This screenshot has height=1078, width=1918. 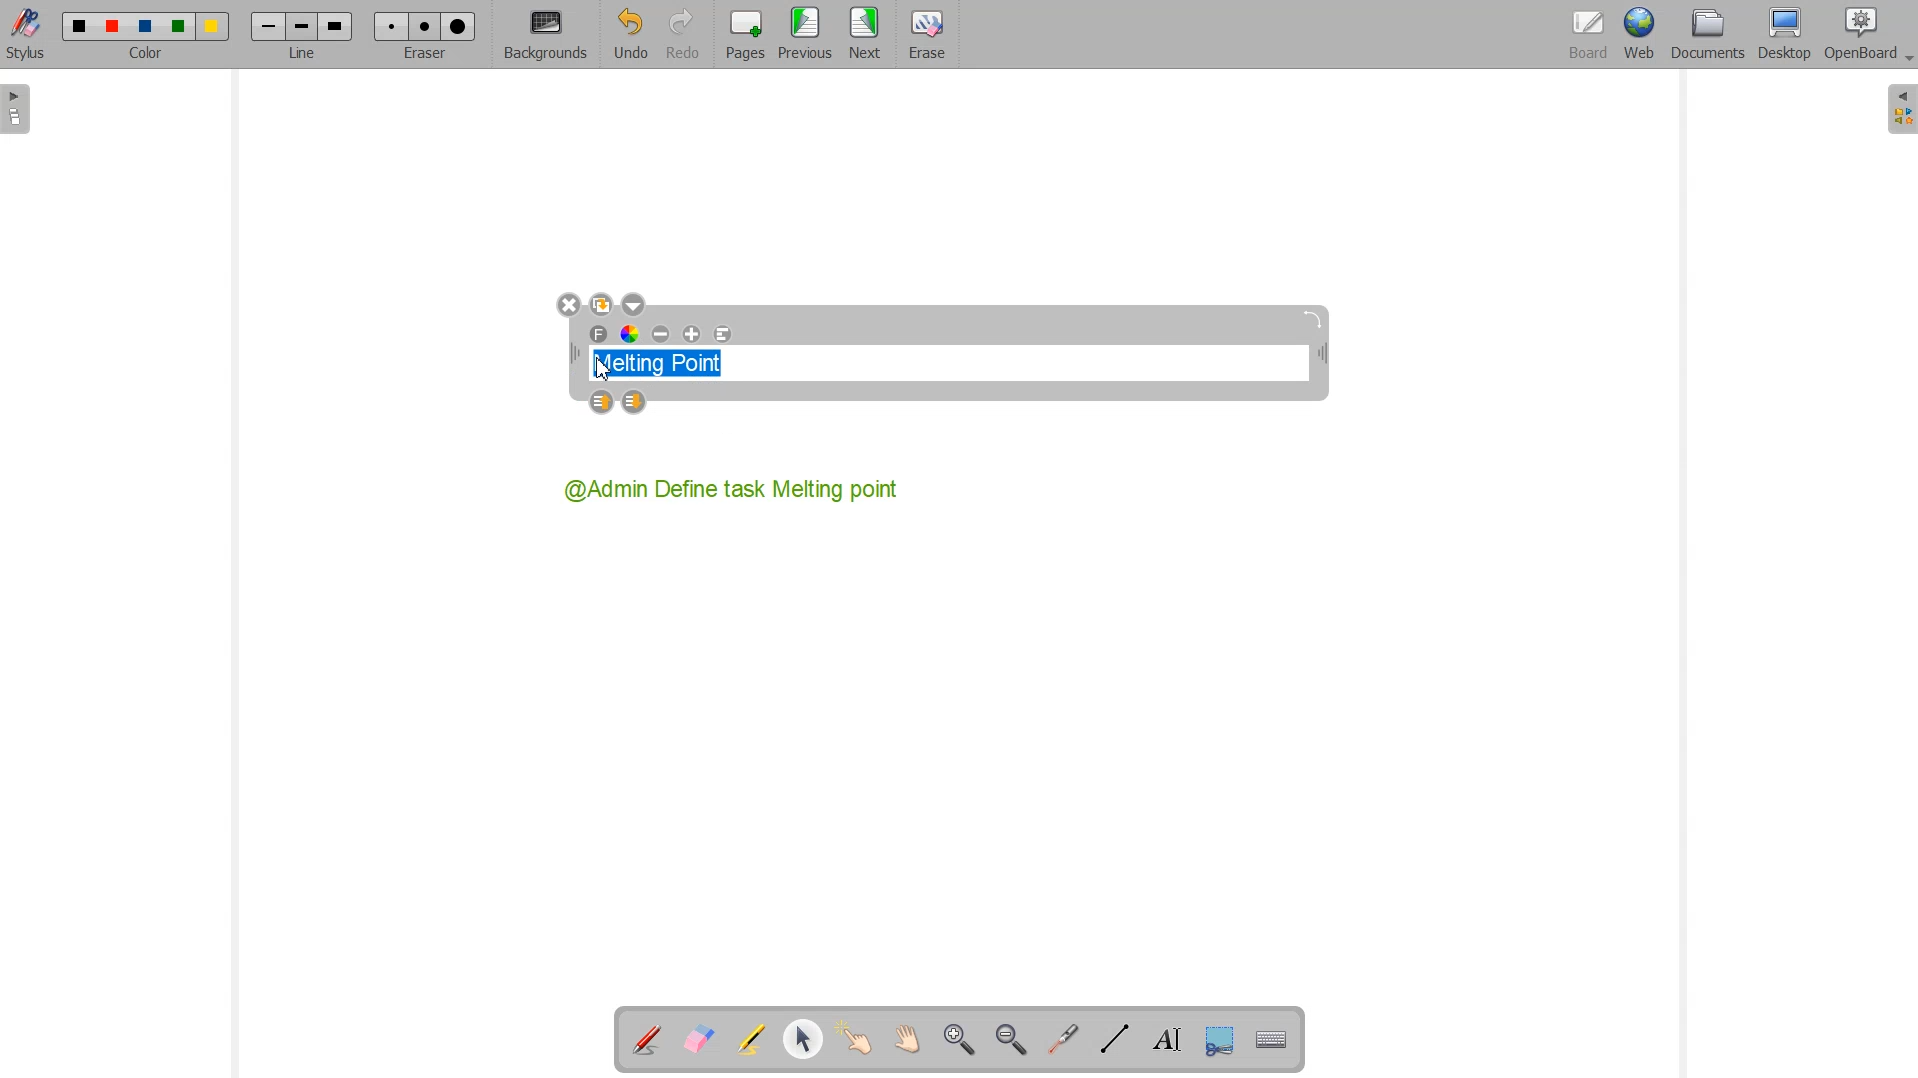 What do you see at coordinates (698, 1040) in the screenshot?
I see `Erase Annotation` at bounding box center [698, 1040].